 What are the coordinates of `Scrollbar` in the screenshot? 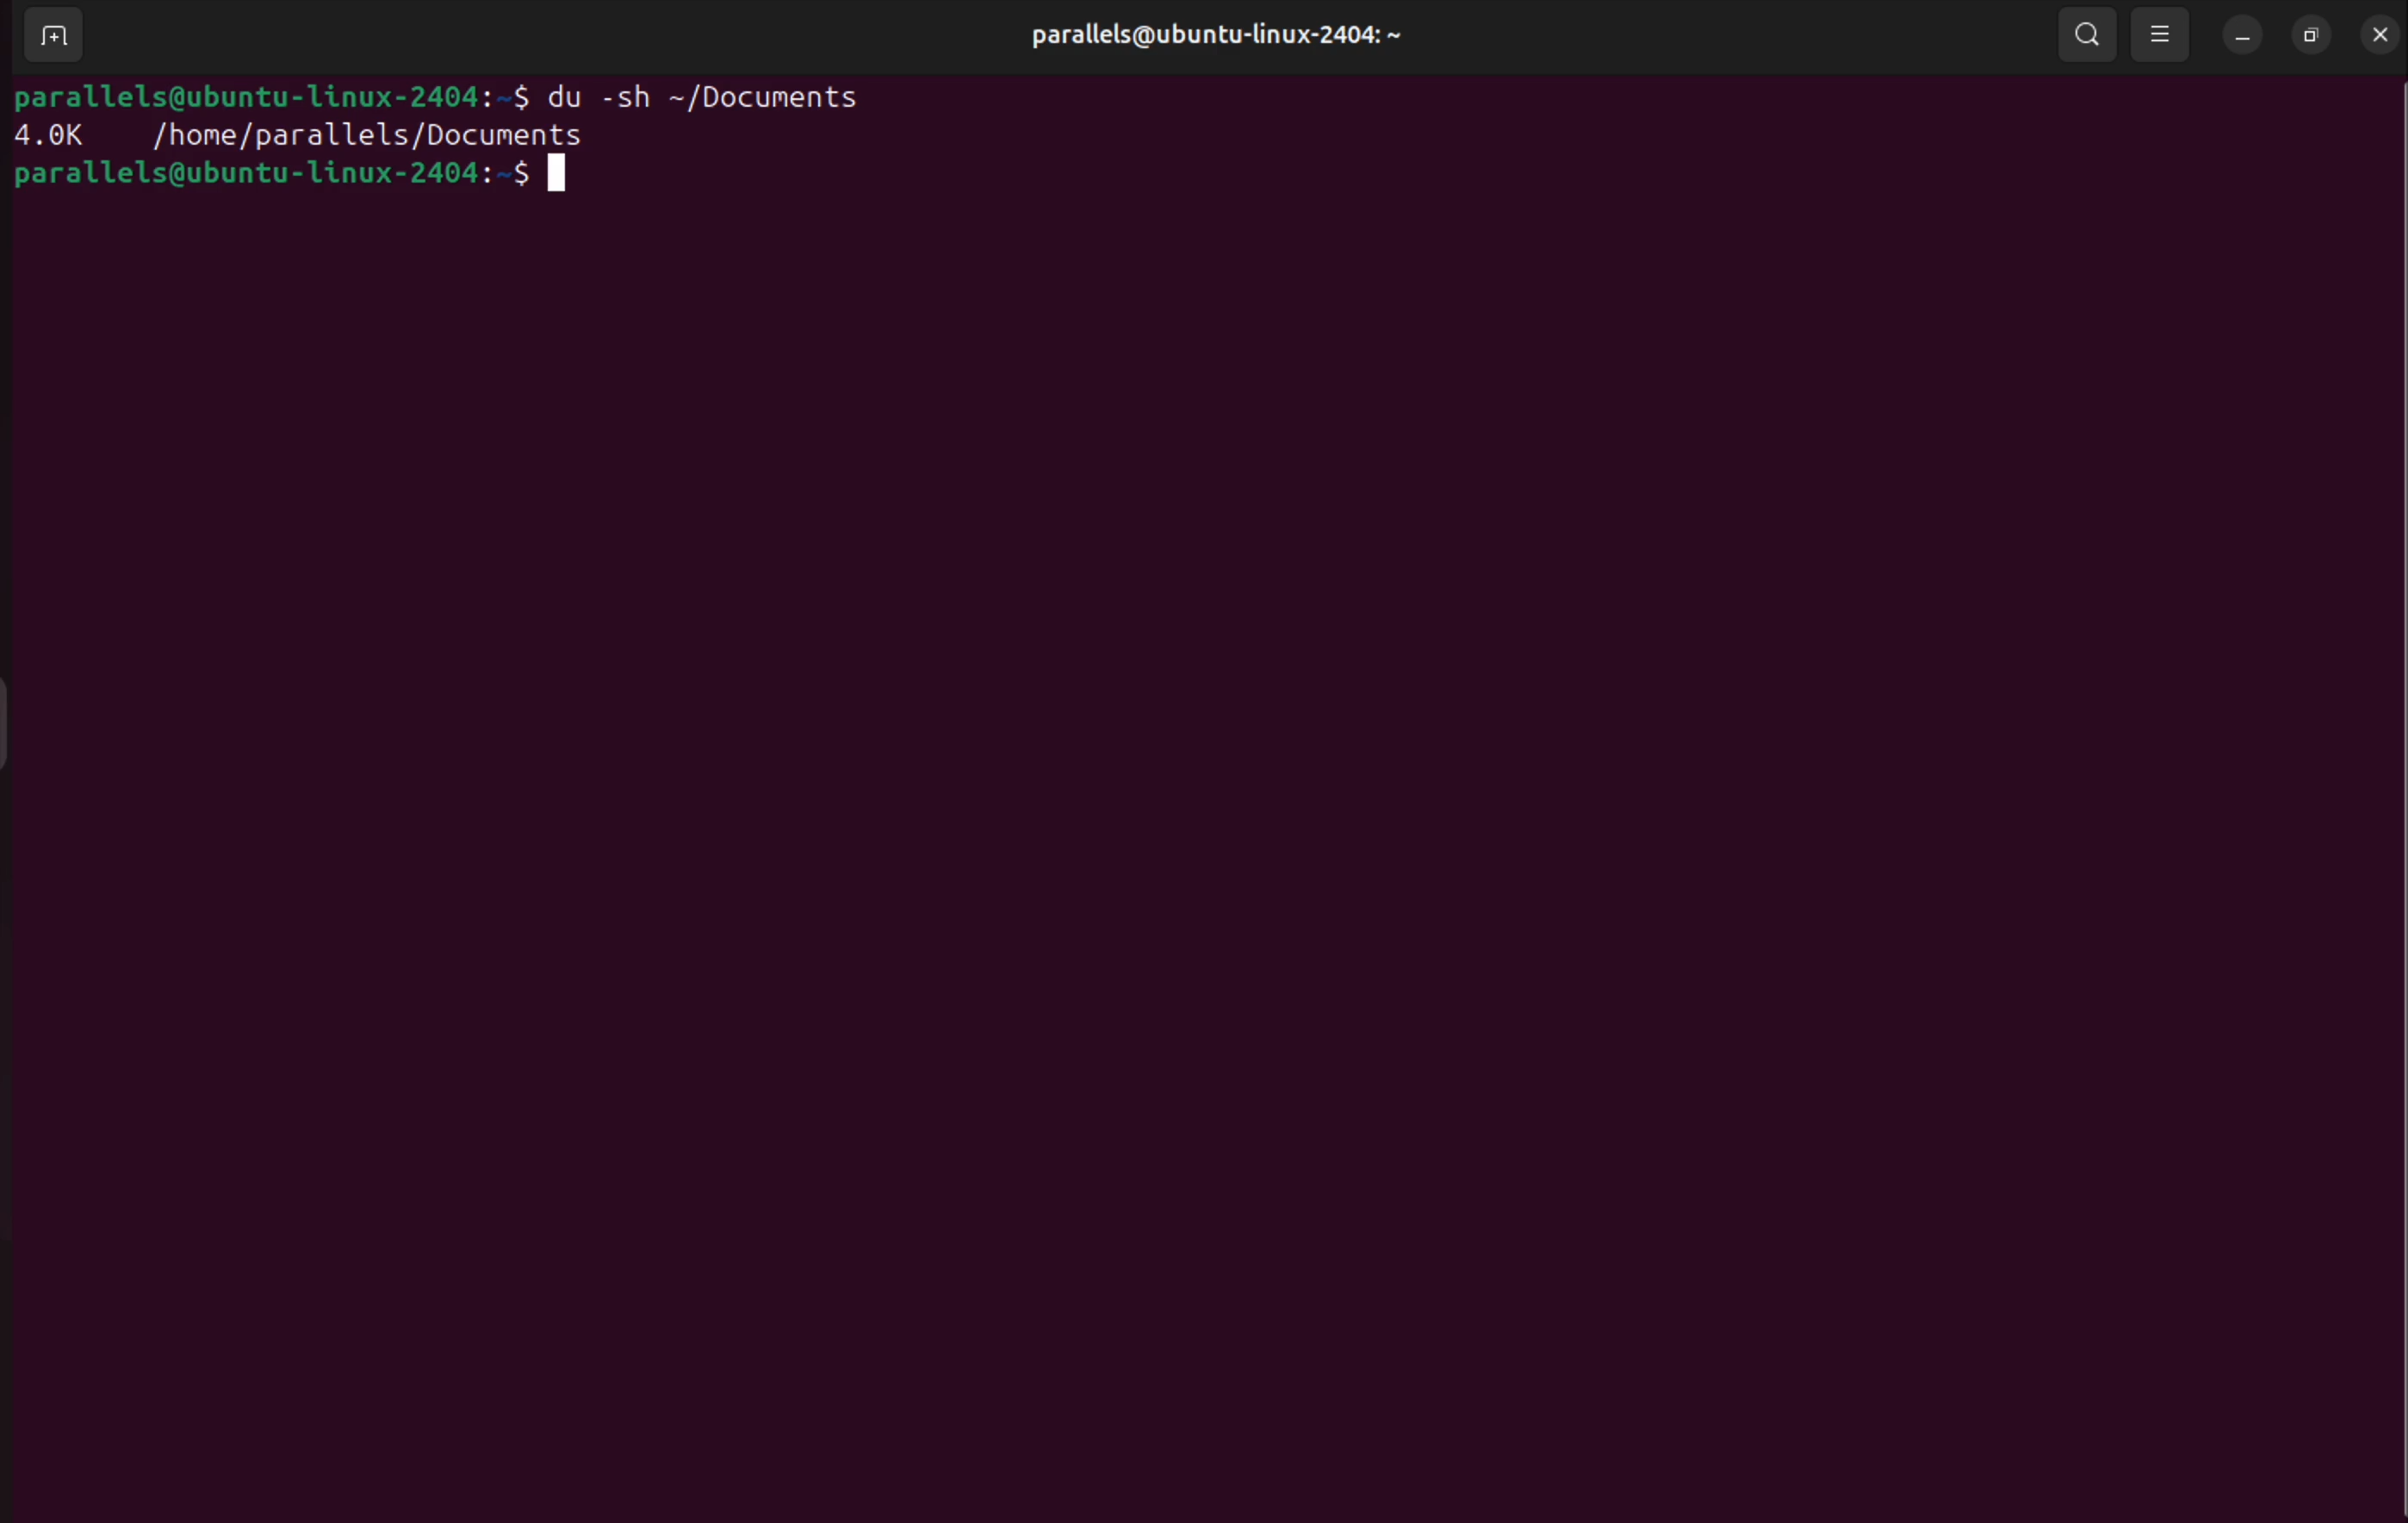 It's located at (2393, 754).